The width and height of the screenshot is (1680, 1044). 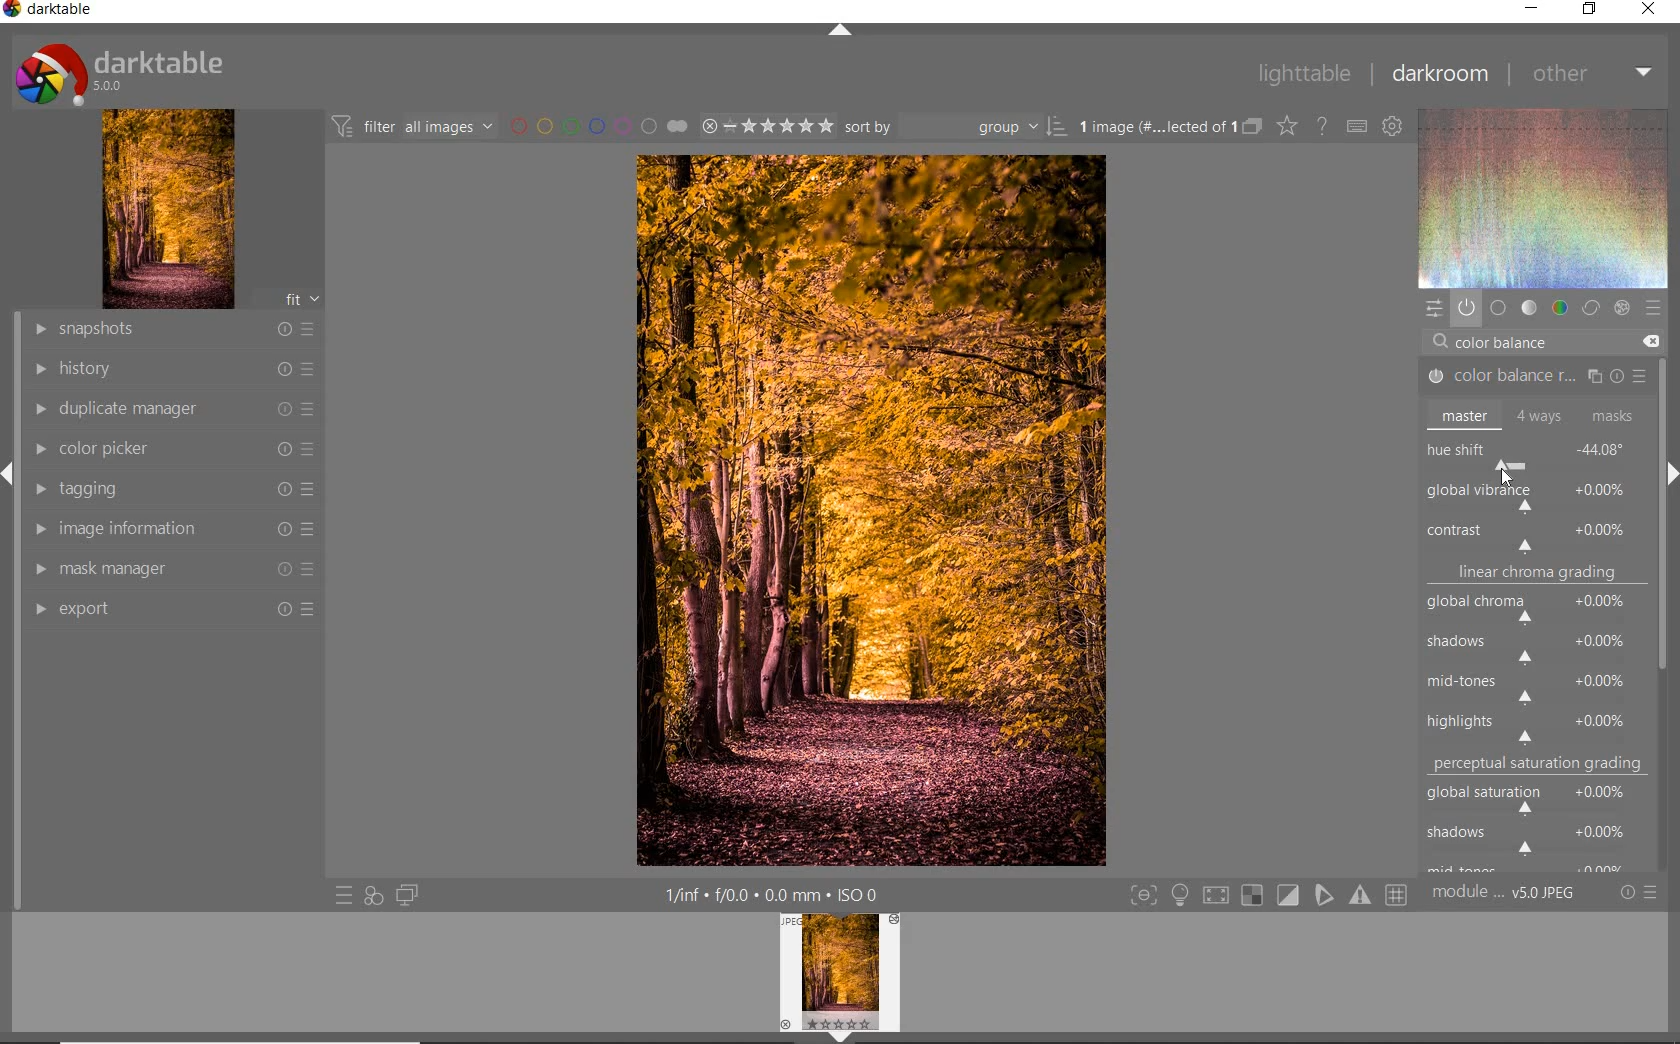 What do you see at coordinates (411, 128) in the screenshot?
I see `filter images` at bounding box center [411, 128].